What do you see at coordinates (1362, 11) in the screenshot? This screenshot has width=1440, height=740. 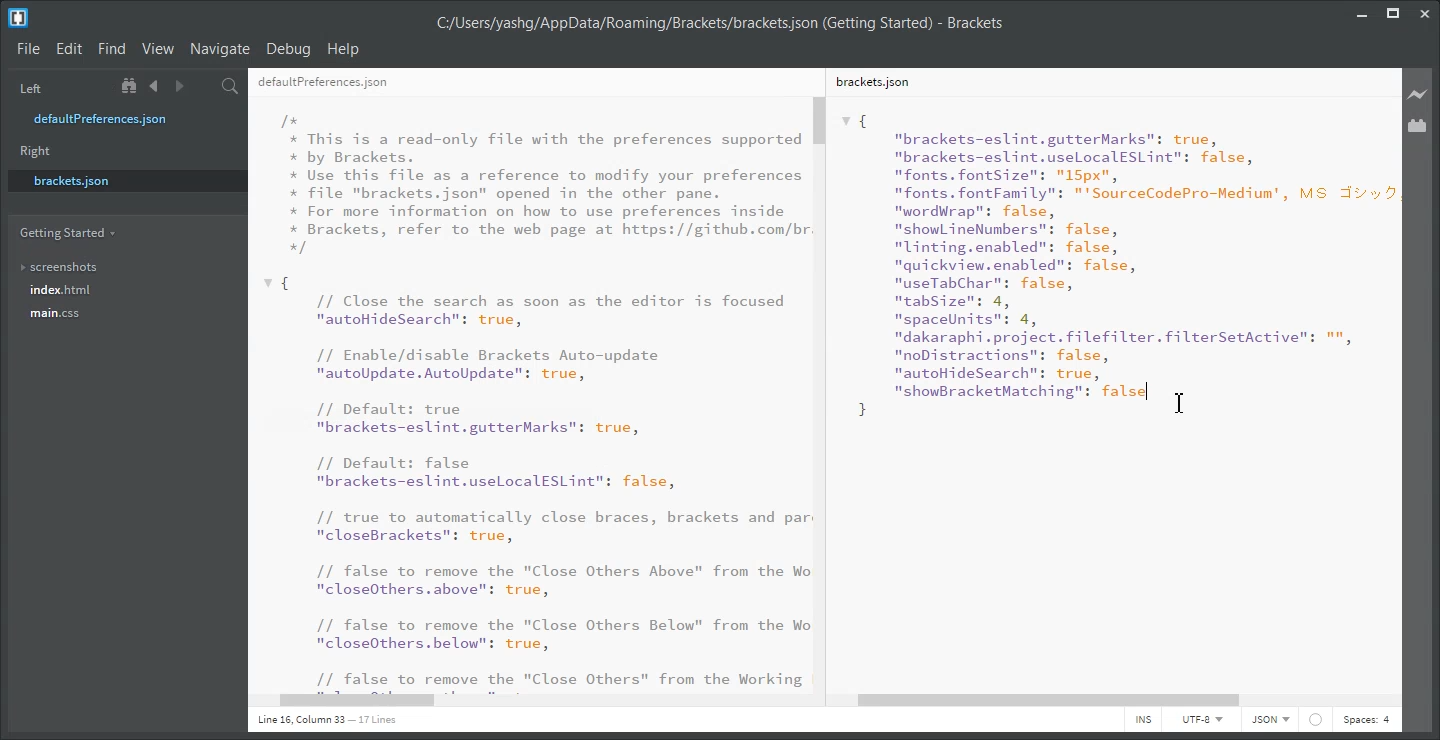 I see `Minimize` at bounding box center [1362, 11].